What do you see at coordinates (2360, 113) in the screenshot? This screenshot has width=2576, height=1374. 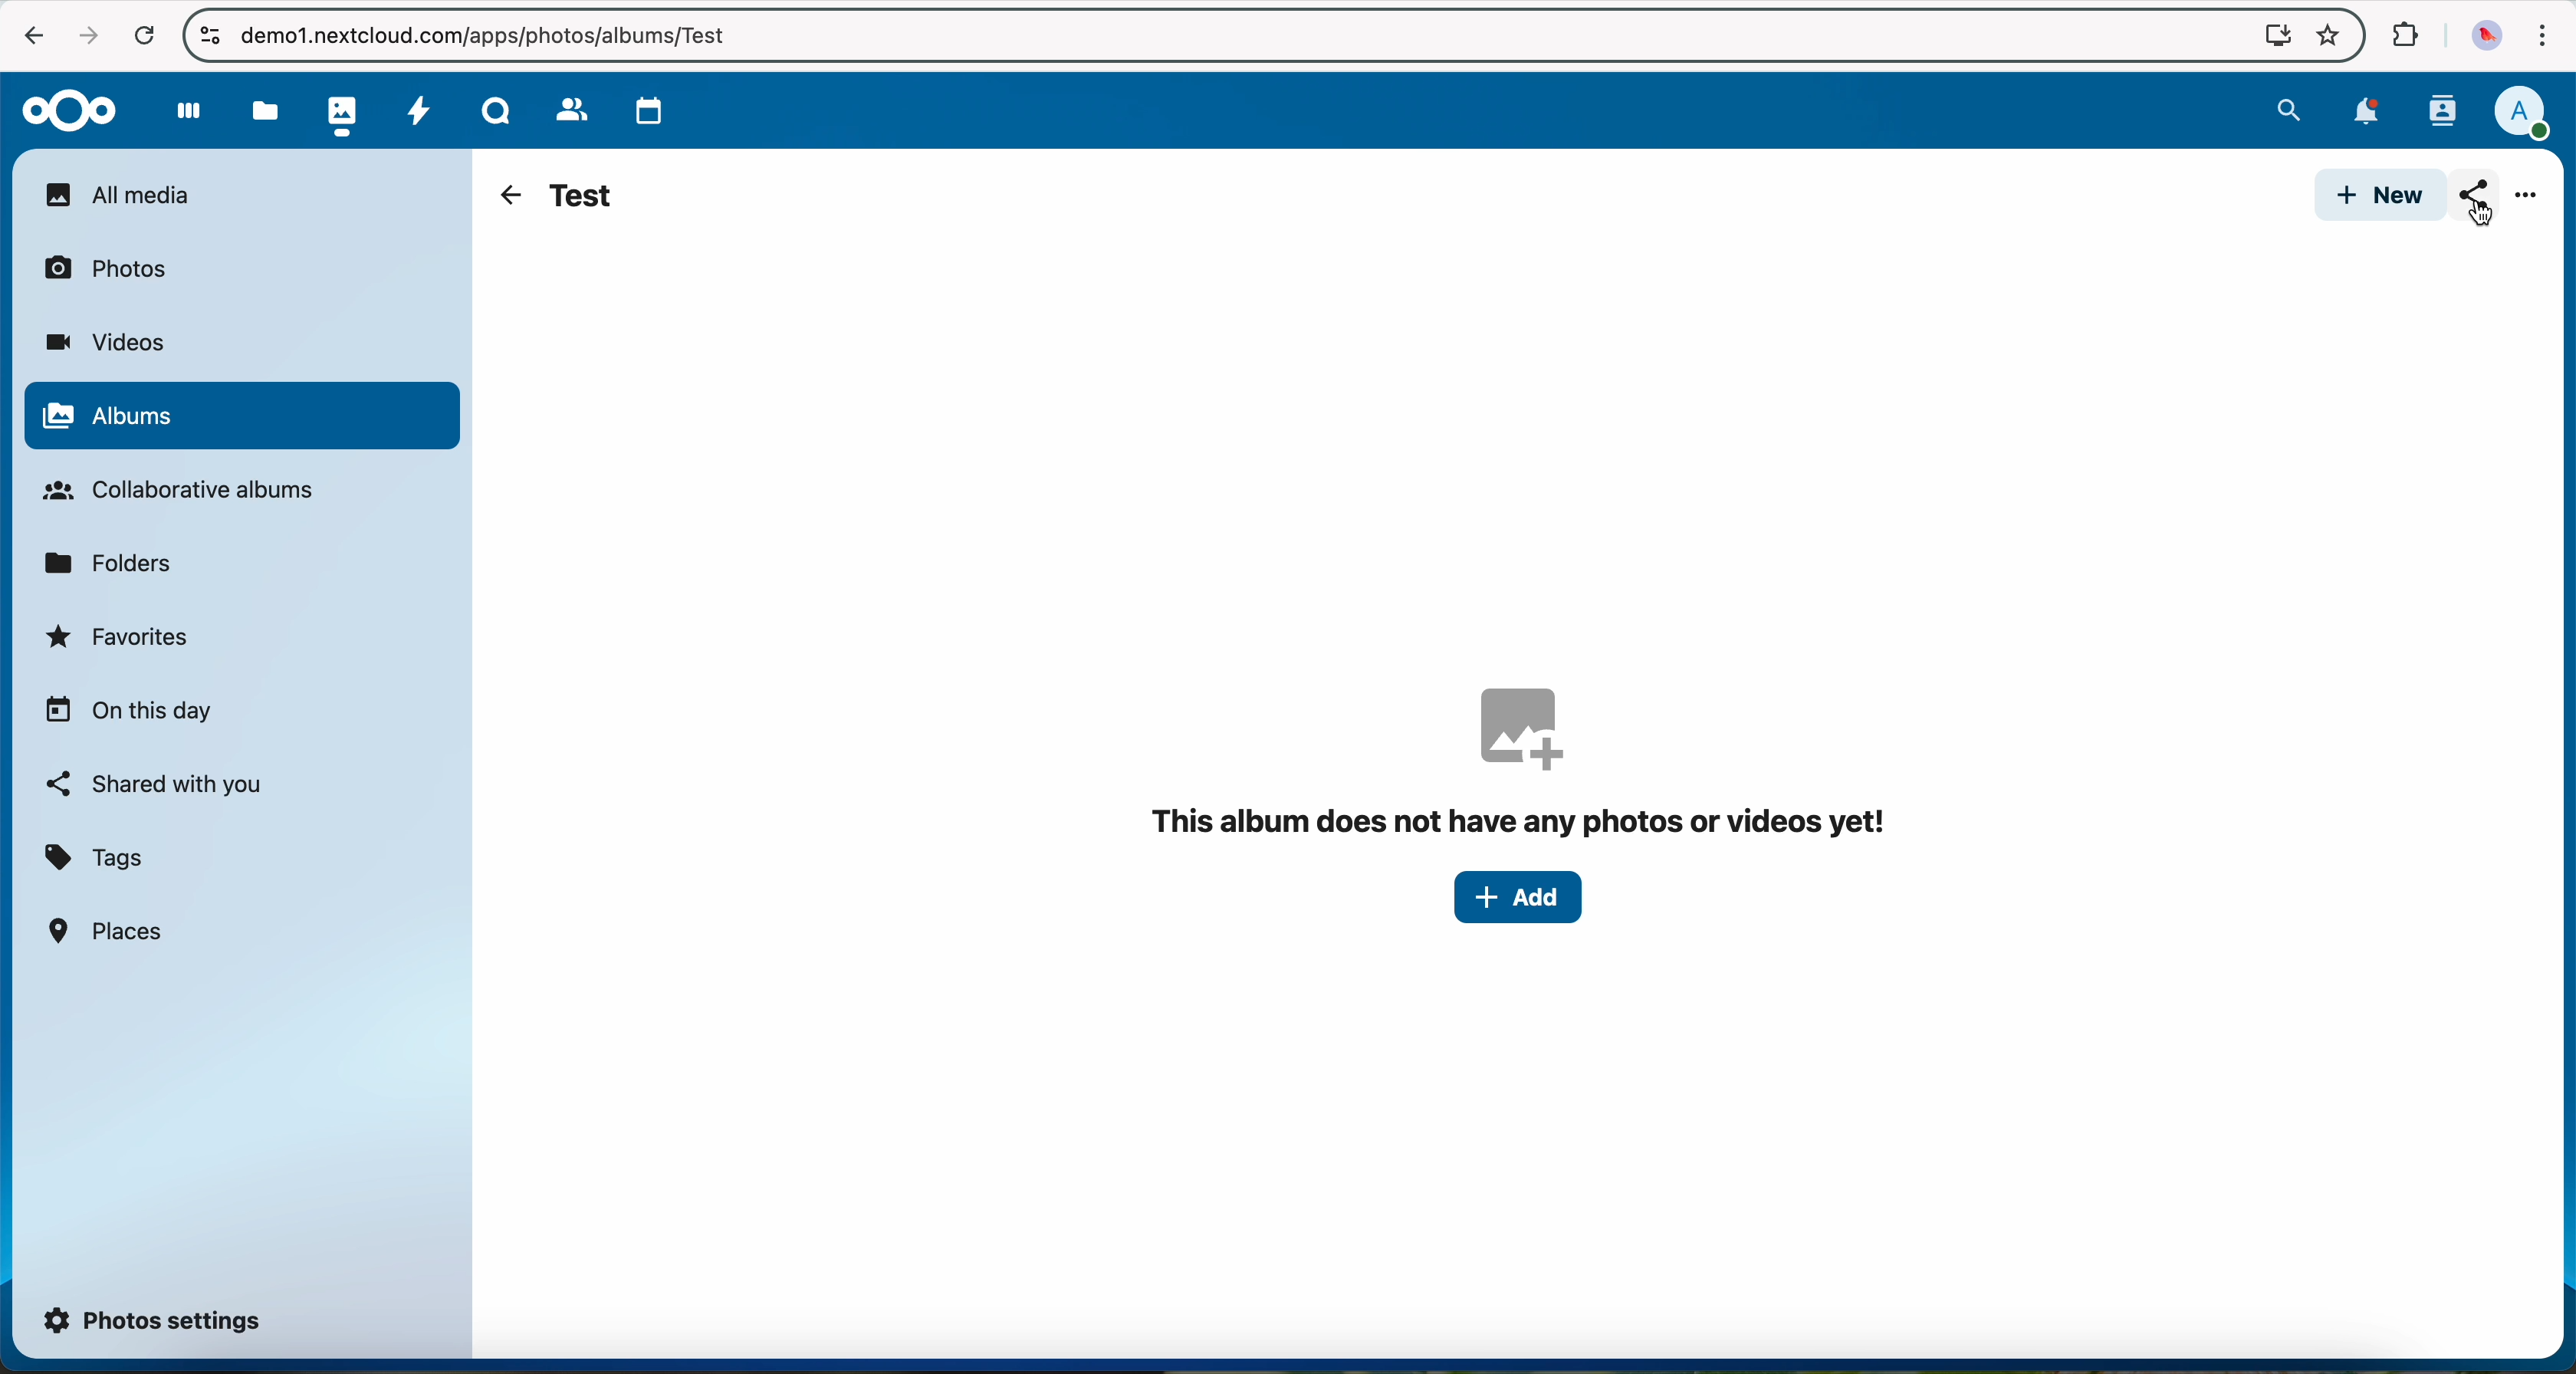 I see `notifications` at bounding box center [2360, 113].